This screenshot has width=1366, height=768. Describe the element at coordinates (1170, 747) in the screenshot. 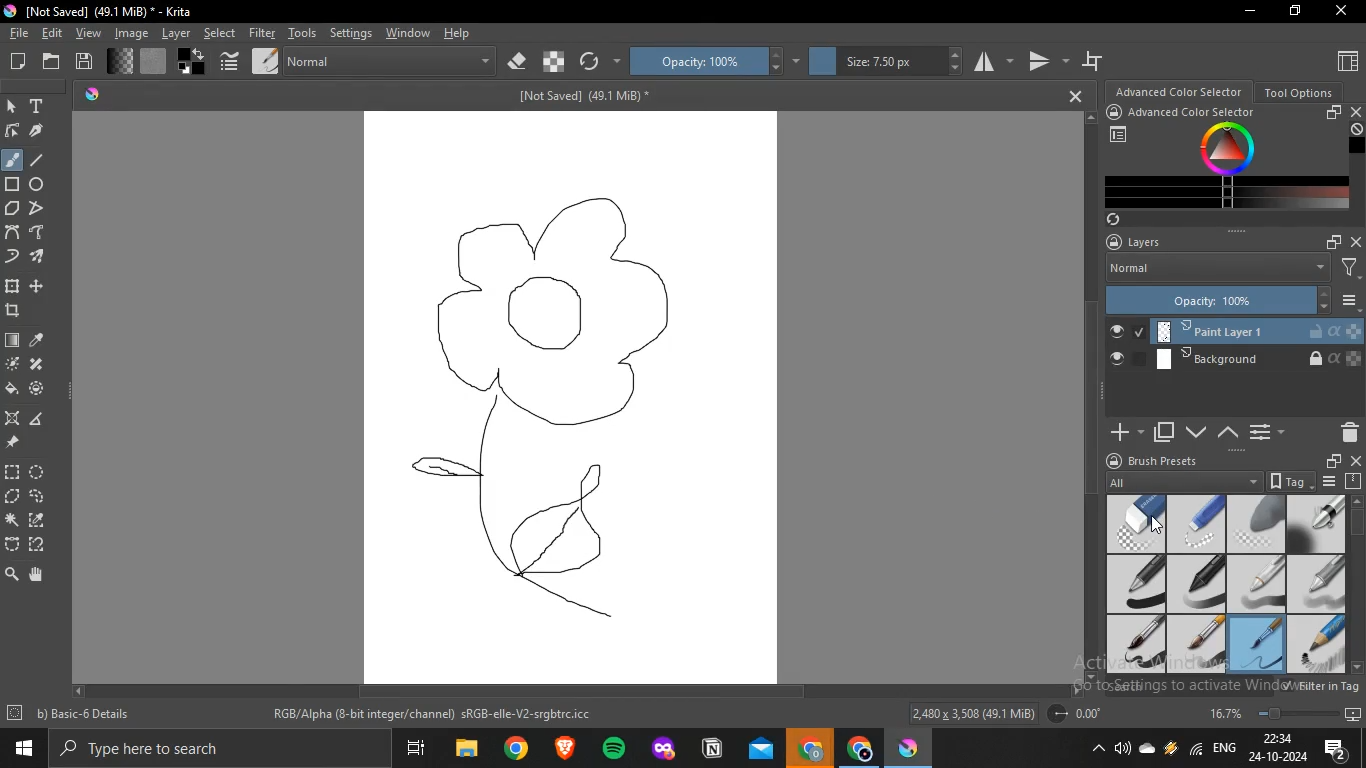

I see `Charge` at that location.